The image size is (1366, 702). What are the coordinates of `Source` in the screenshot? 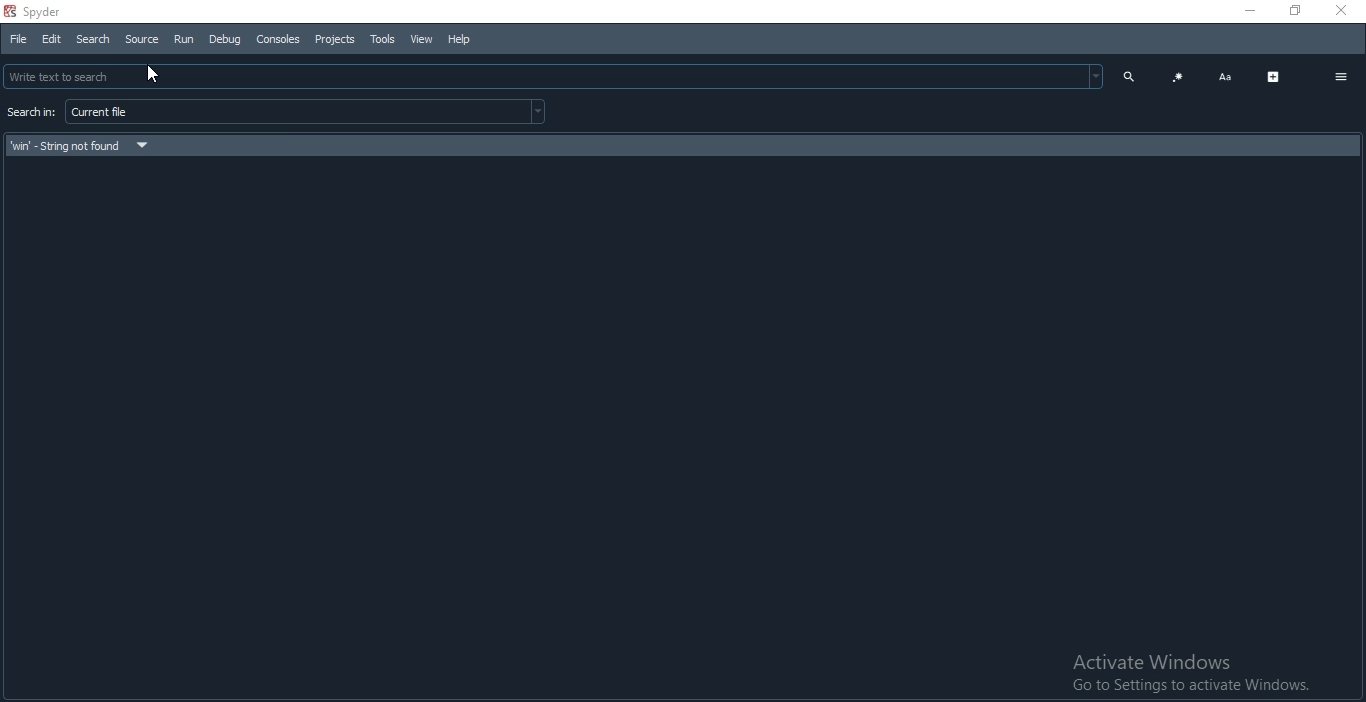 It's located at (142, 39).